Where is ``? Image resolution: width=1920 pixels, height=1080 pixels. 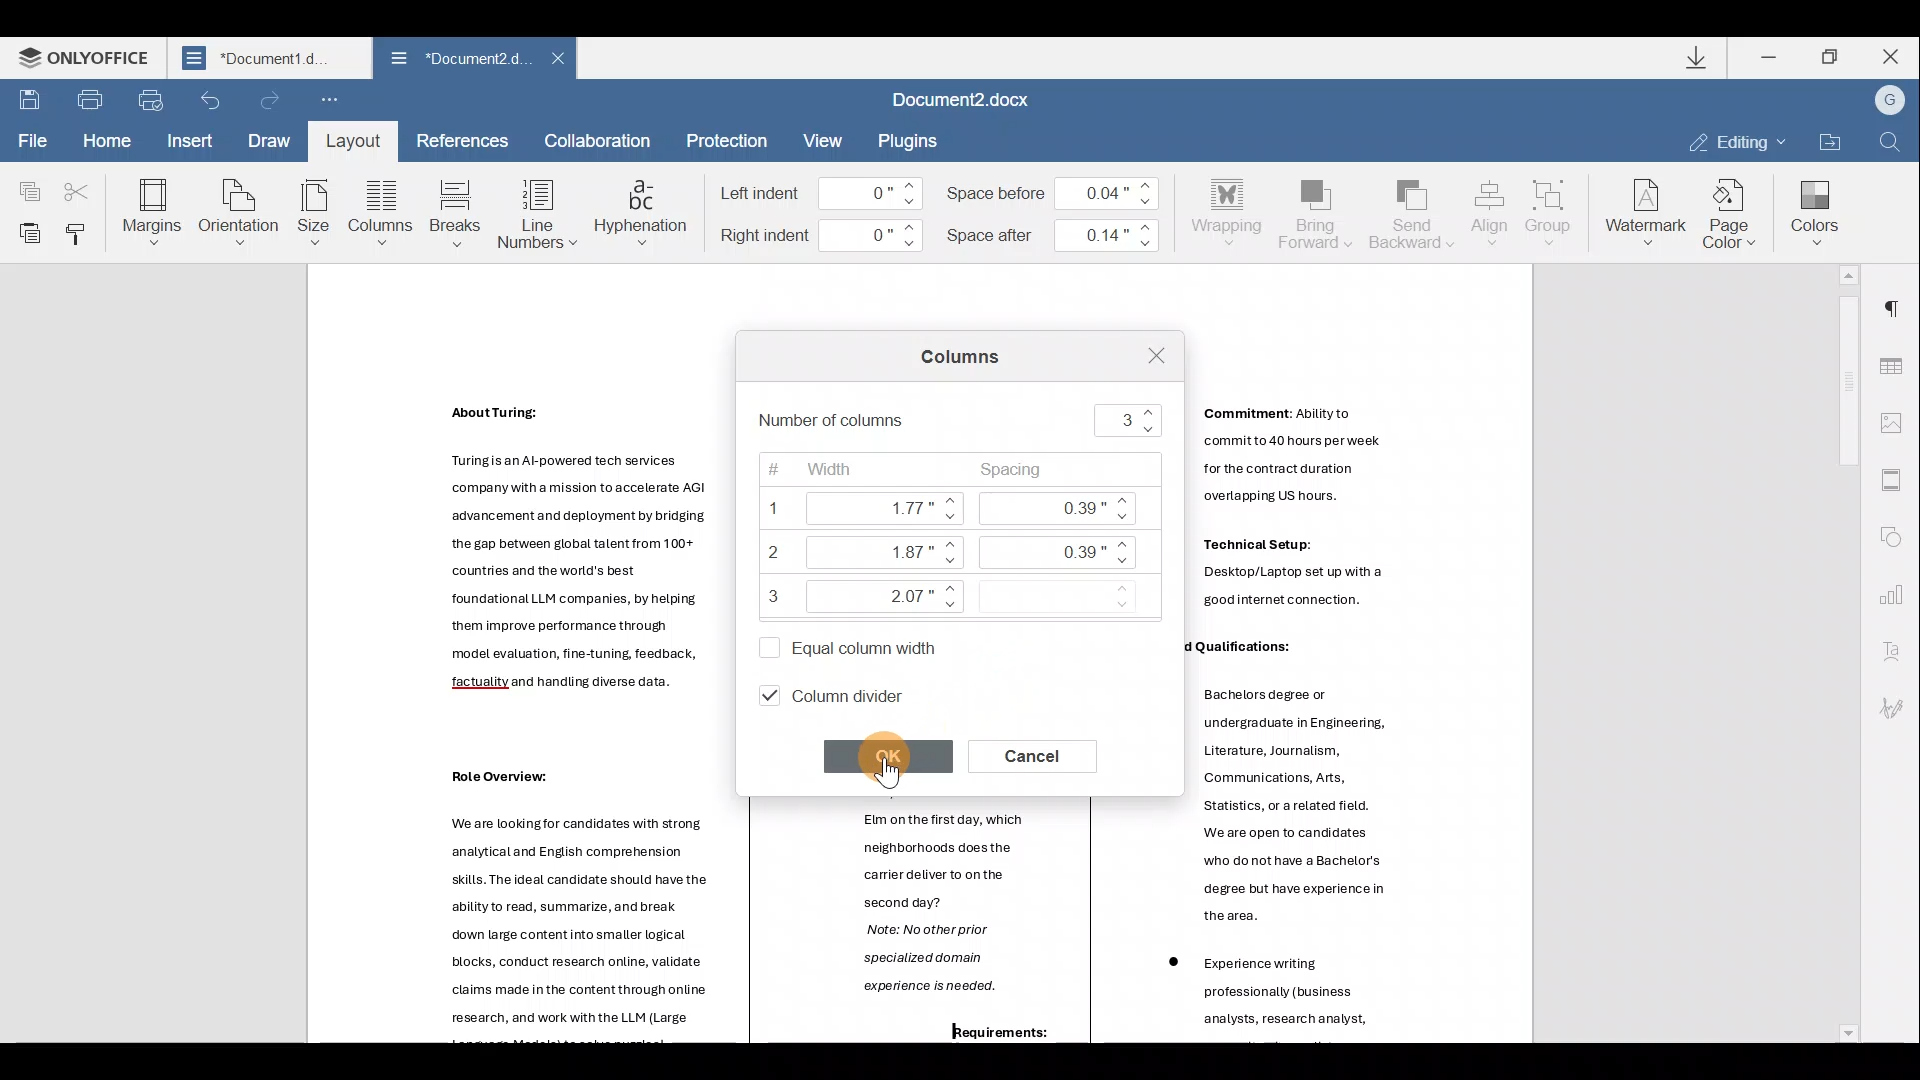  is located at coordinates (1288, 461).